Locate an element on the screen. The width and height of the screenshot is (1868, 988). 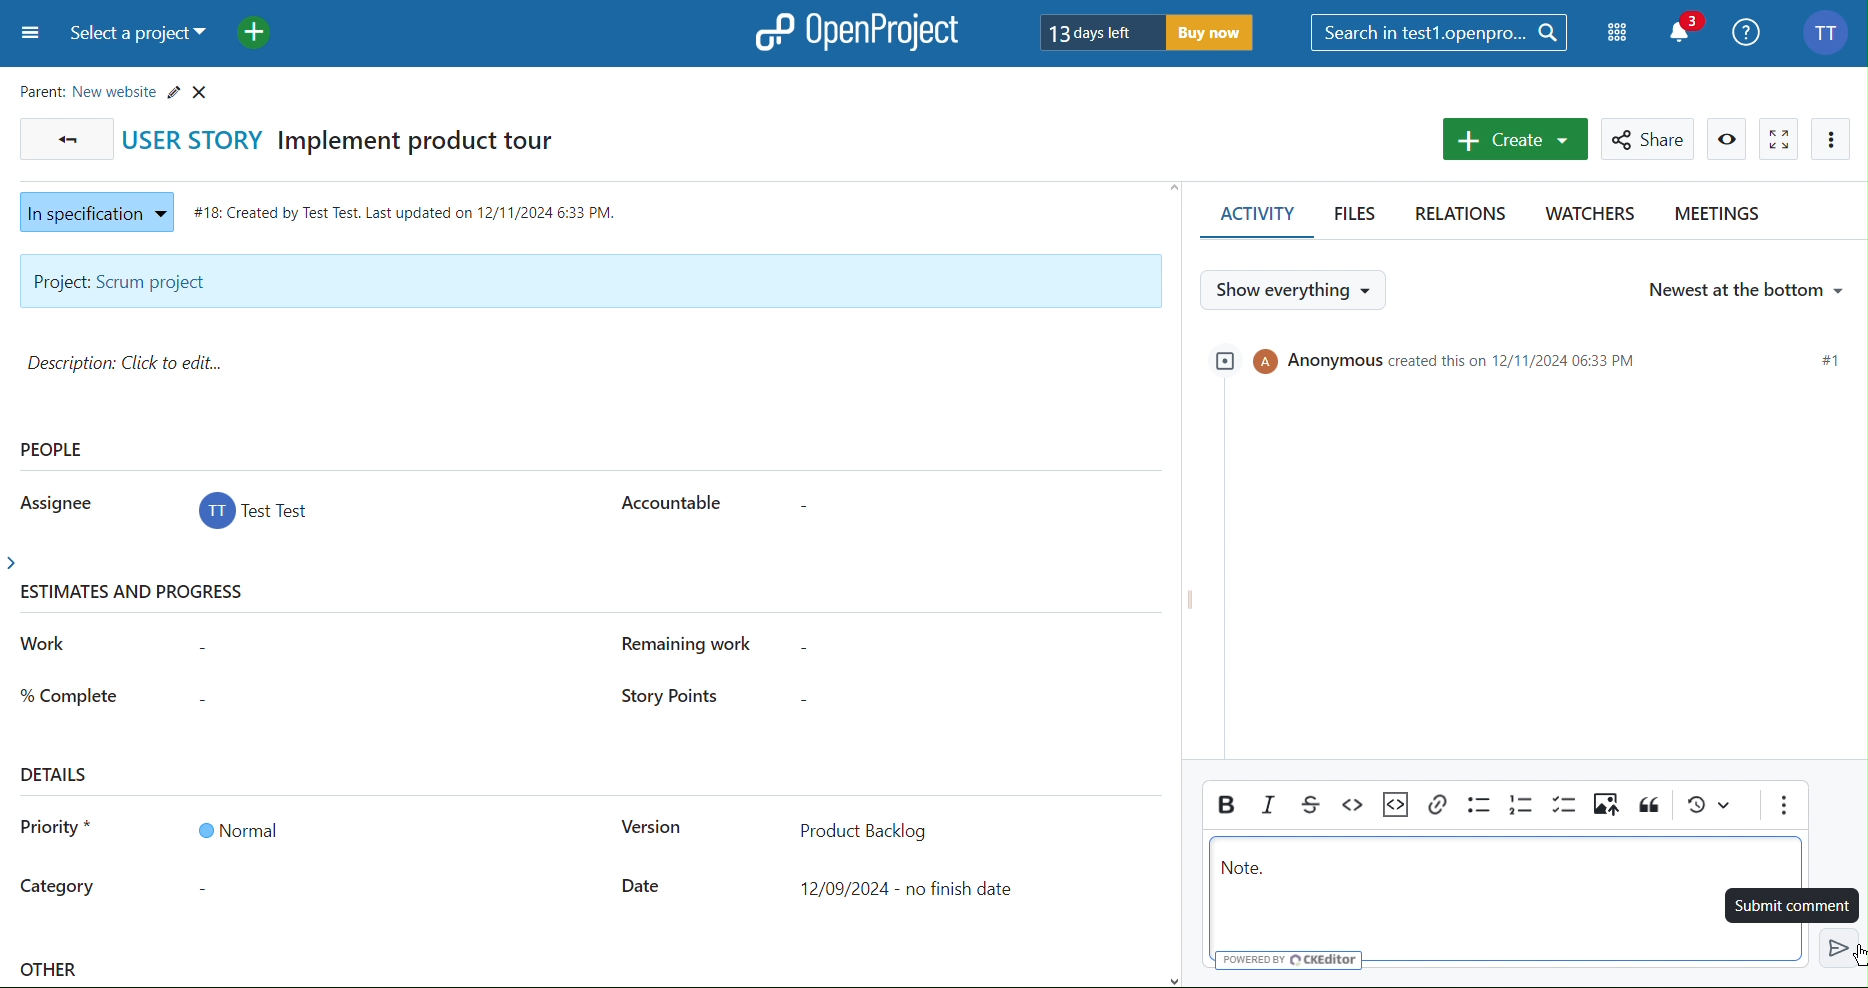
Options is located at coordinates (1783, 807).